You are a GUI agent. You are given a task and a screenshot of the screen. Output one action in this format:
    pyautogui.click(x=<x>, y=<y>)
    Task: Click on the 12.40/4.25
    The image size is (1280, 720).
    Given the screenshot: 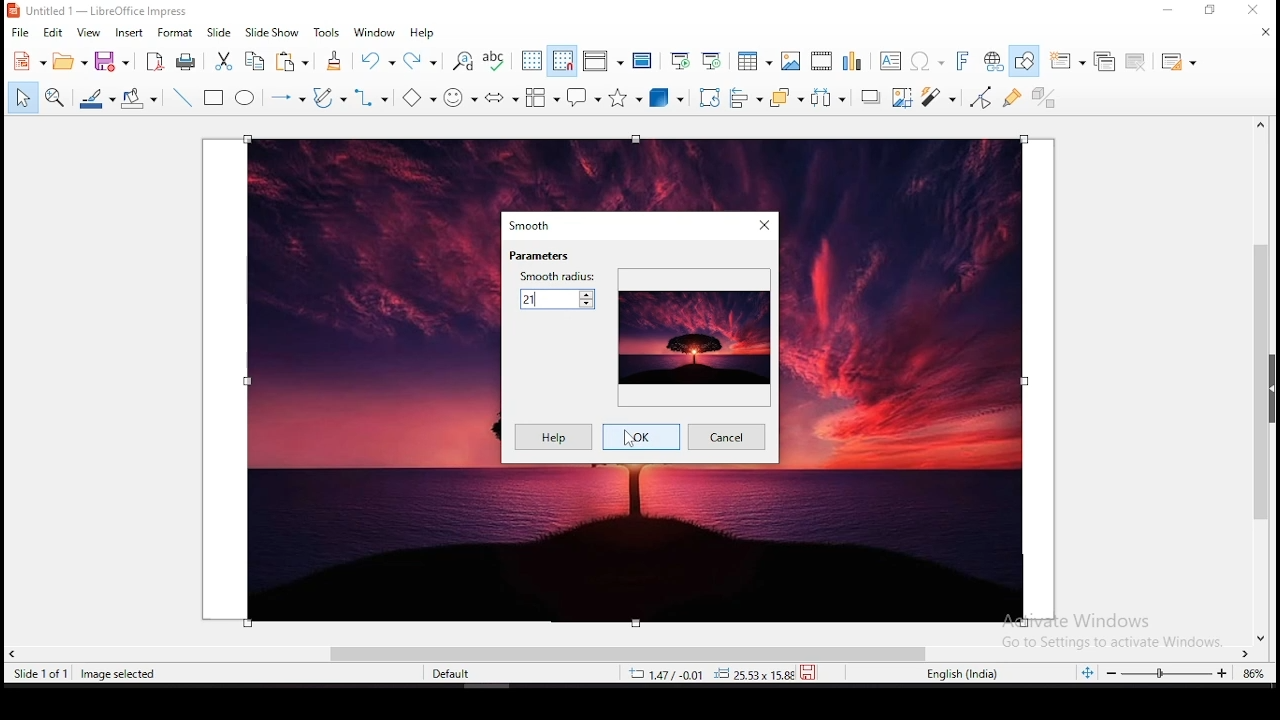 What is the action you would take?
    pyautogui.click(x=669, y=674)
    